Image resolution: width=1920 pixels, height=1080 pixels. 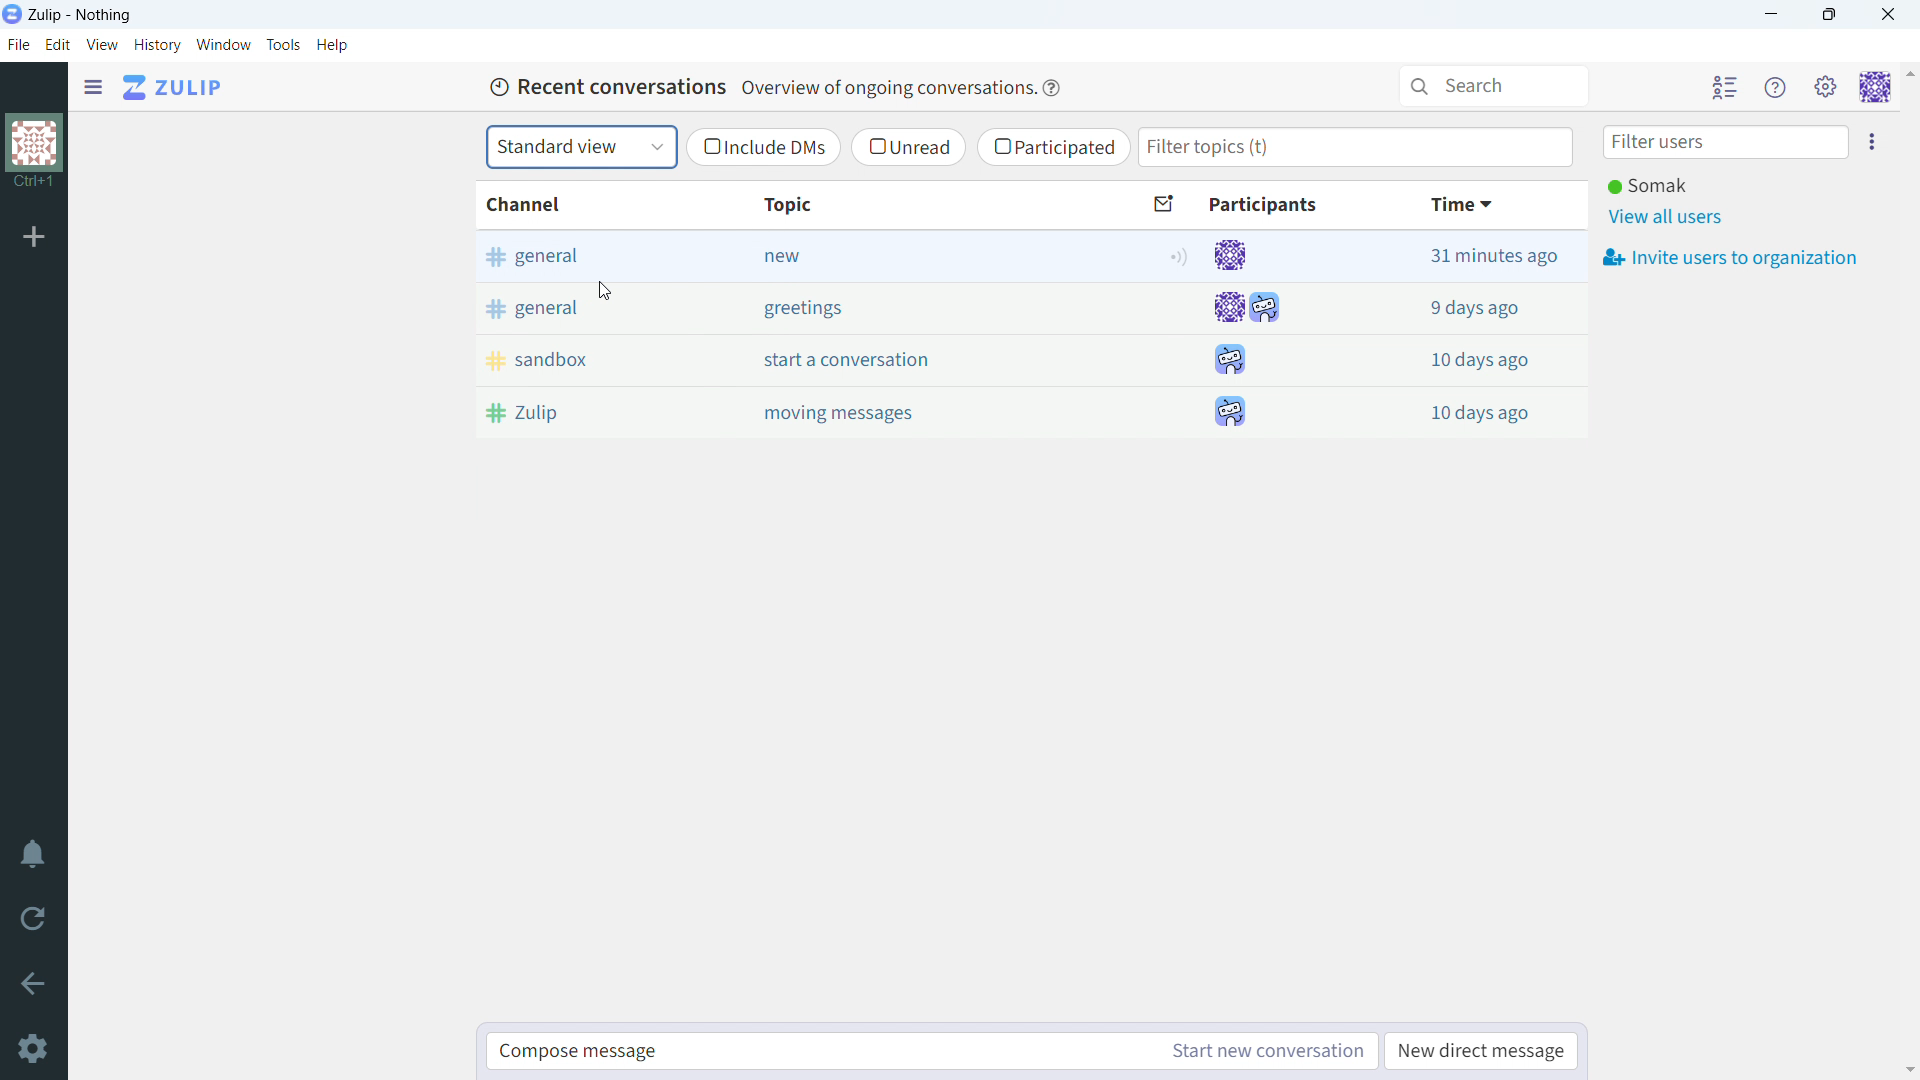 I want to click on sort by unread message count, so click(x=1167, y=204).